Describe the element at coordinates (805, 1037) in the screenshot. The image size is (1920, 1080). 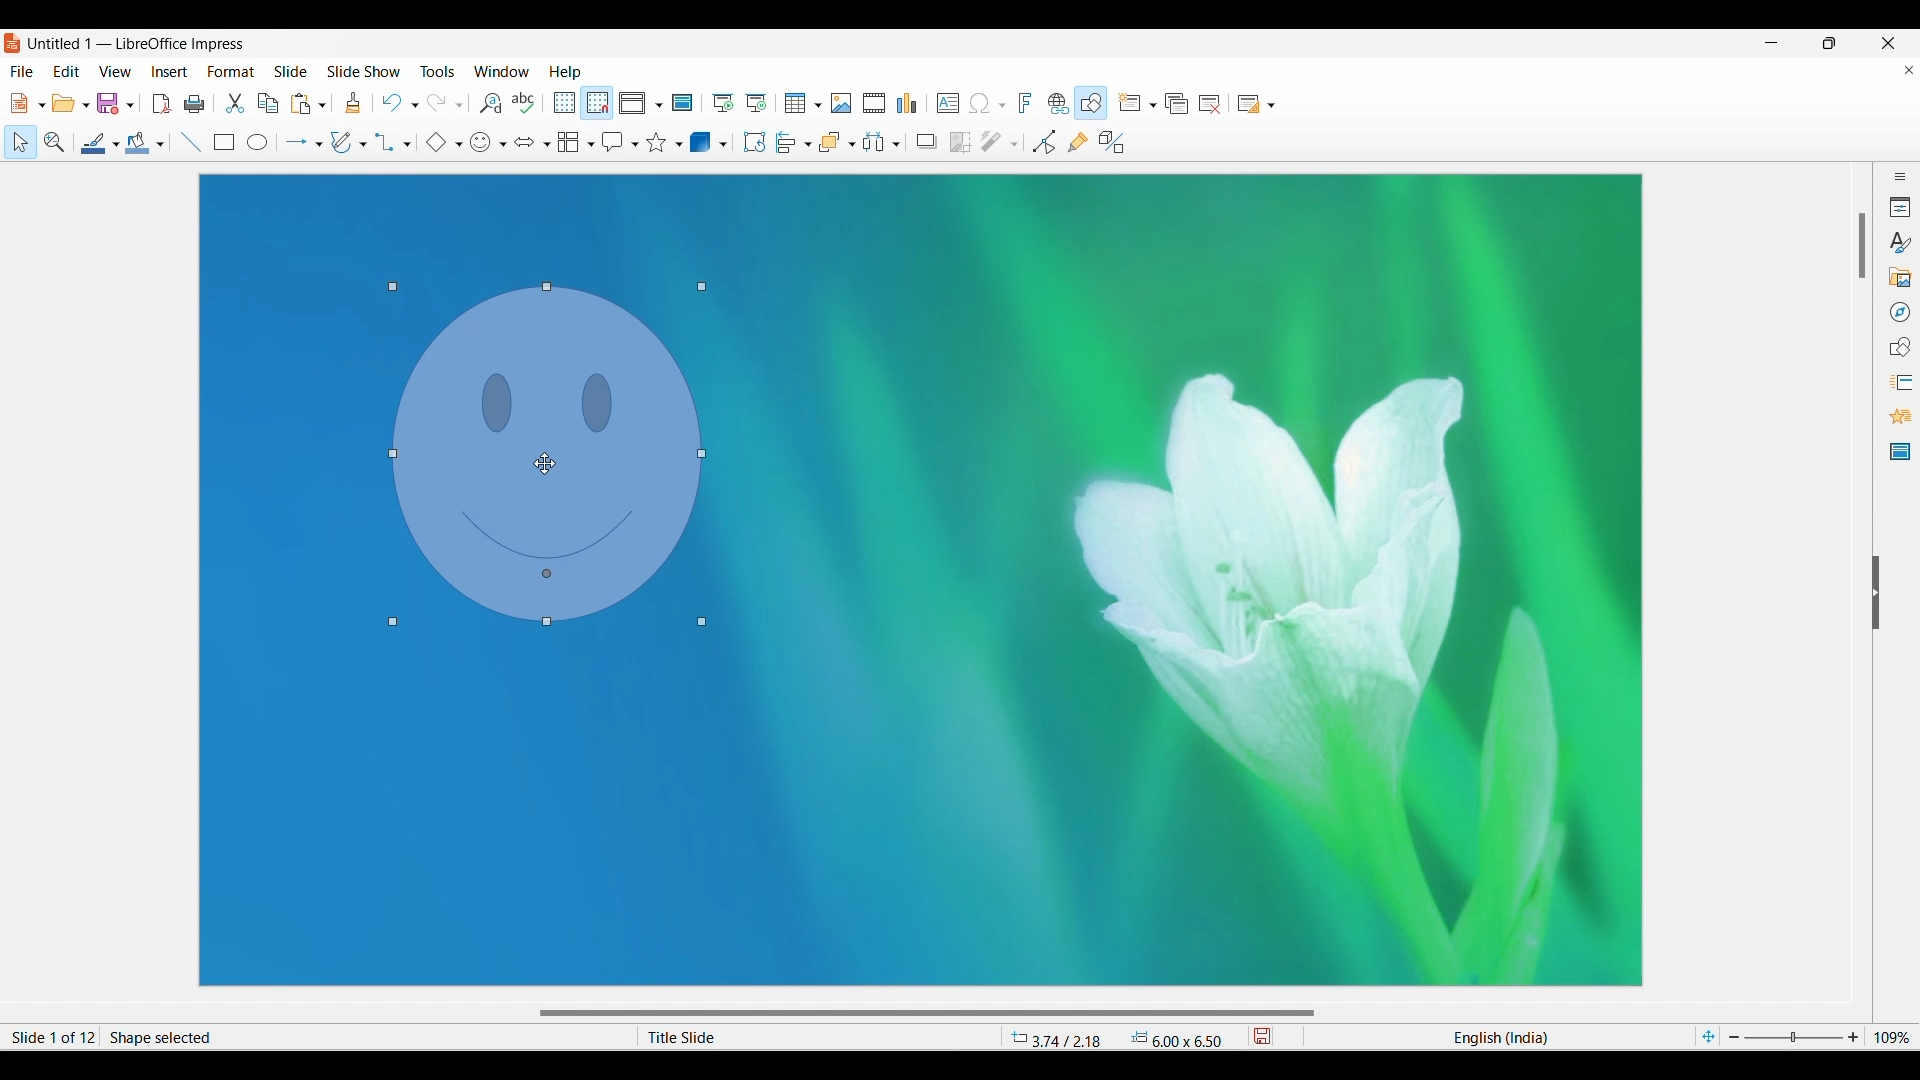
I see `Title Slide` at that location.